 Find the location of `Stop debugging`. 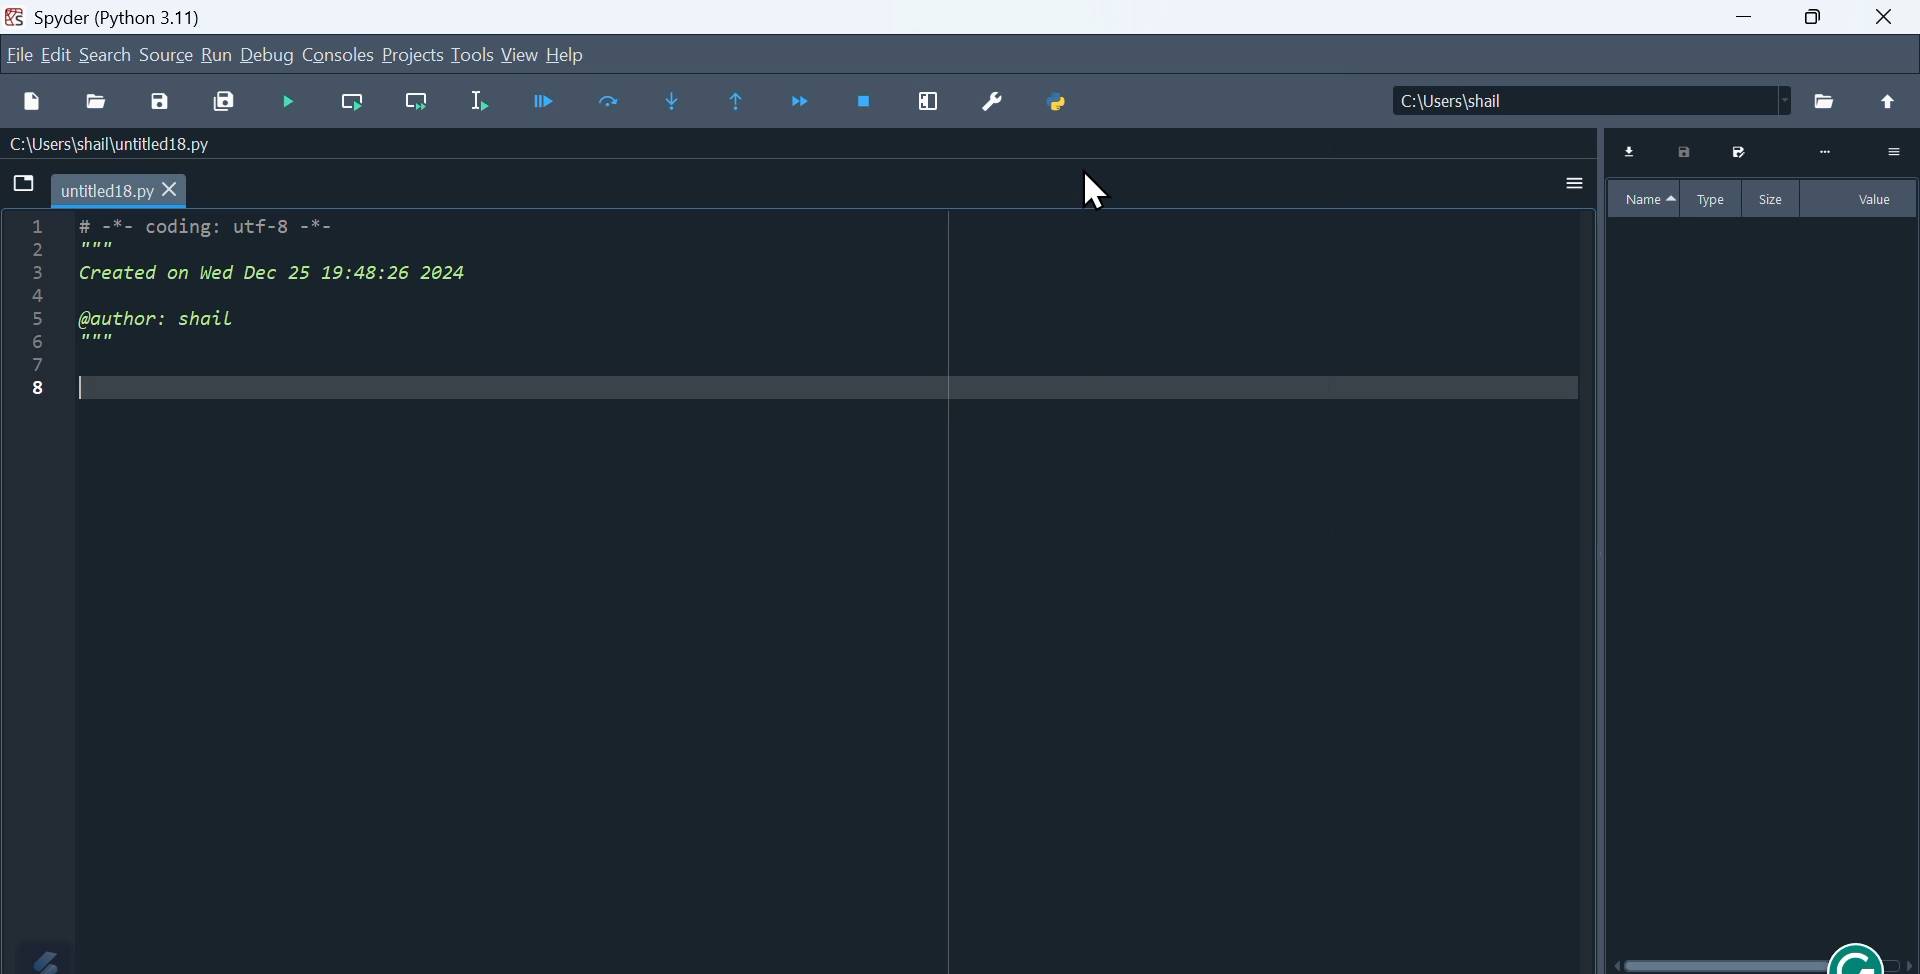

Stop debugging is located at coordinates (867, 101).